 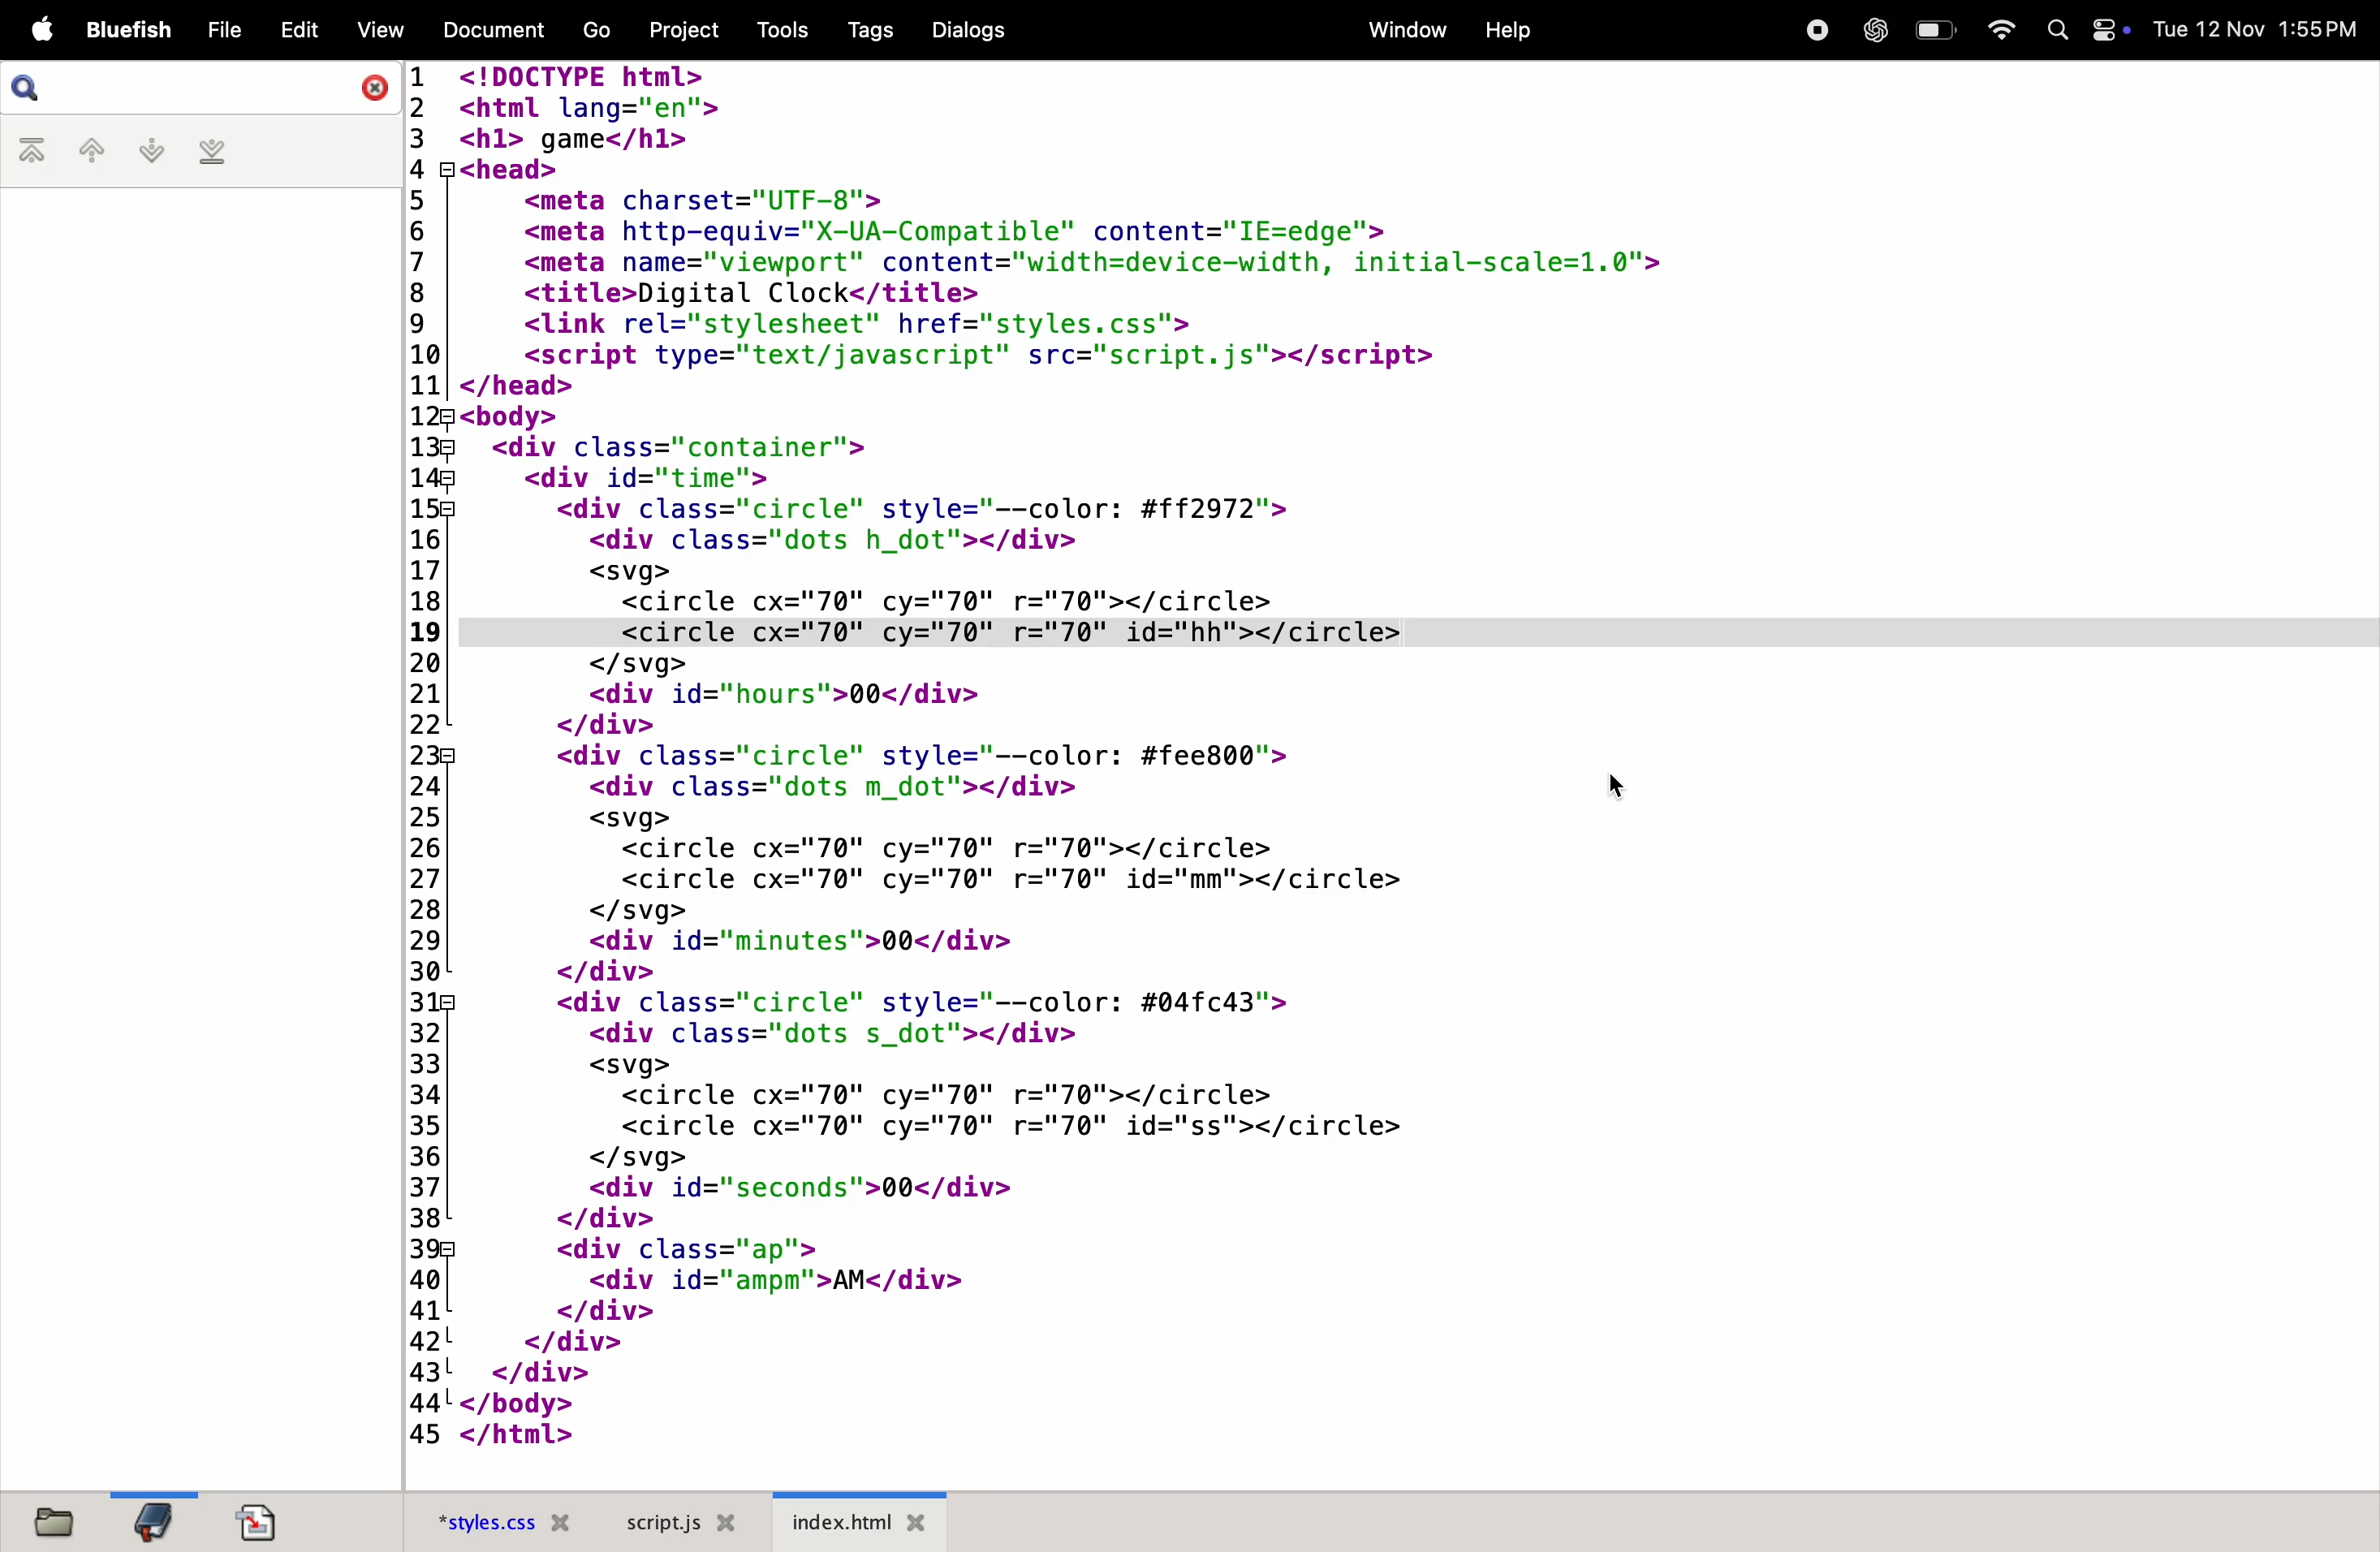 I want to click on pdf, so click(x=272, y=1524).